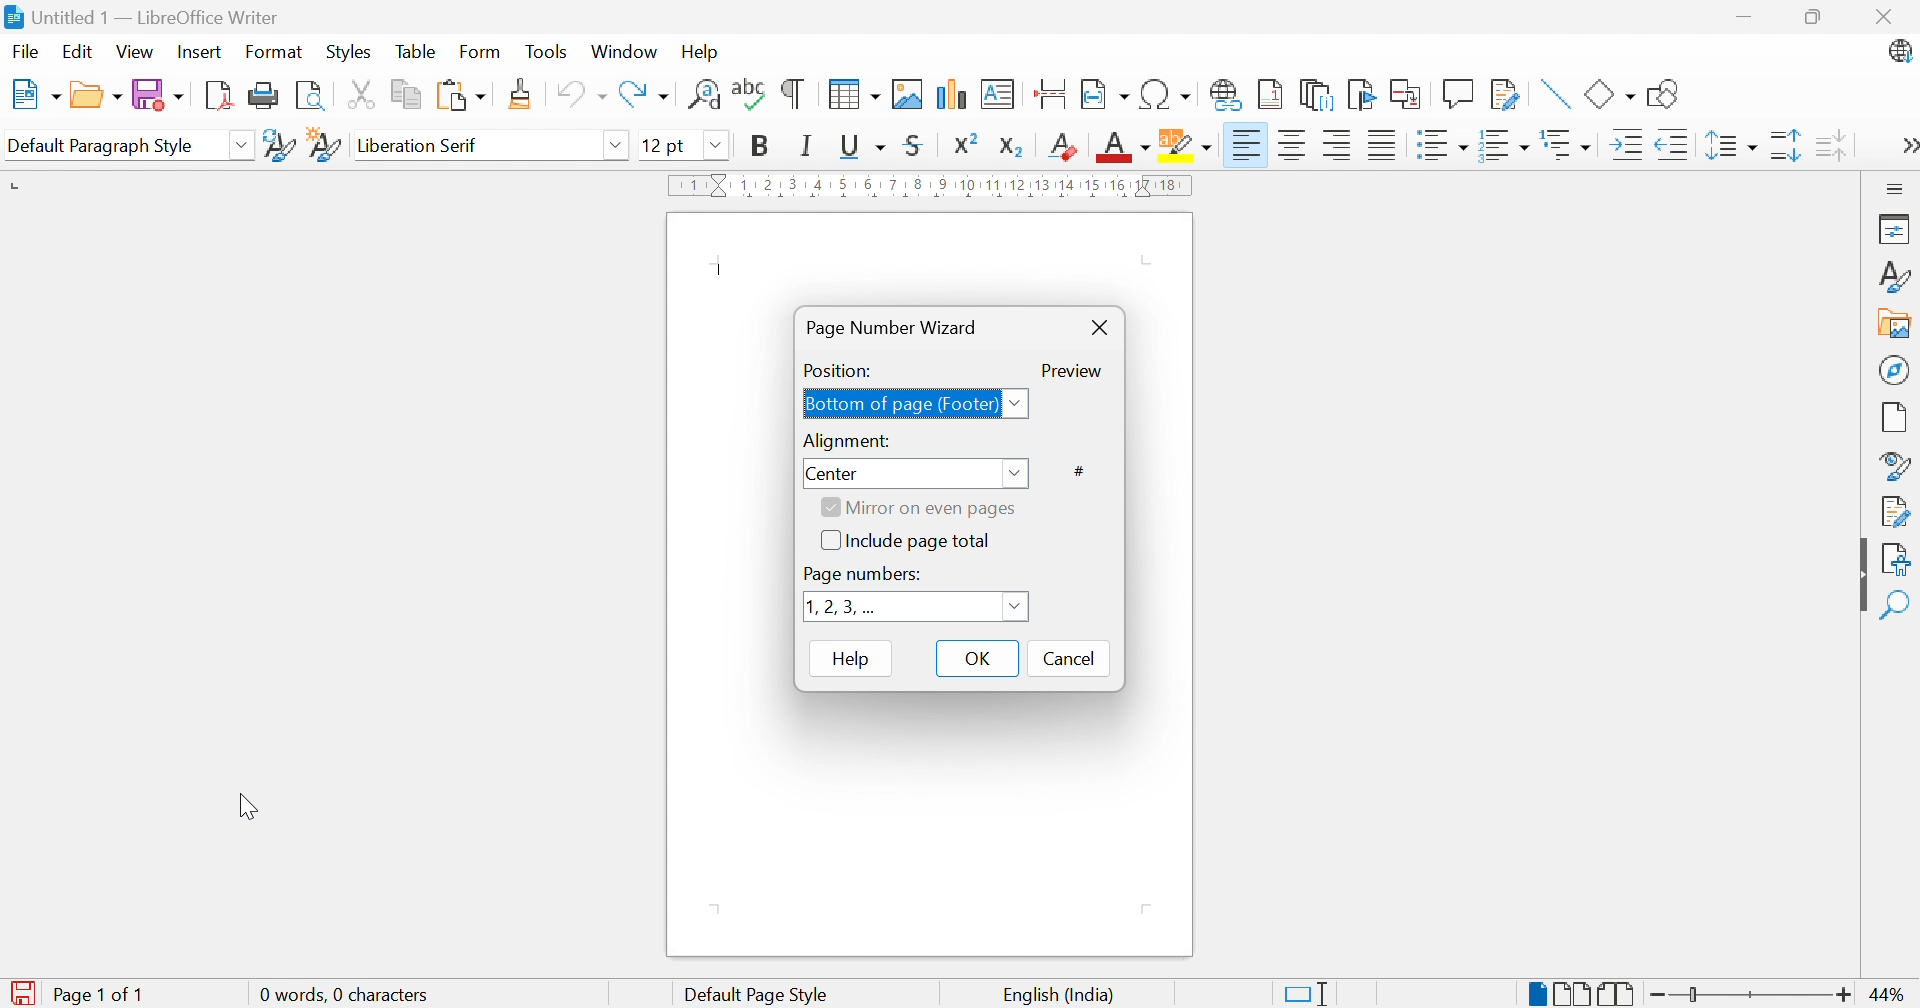 The height and width of the screenshot is (1008, 1920). What do you see at coordinates (829, 540) in the screenshot?
I see `Checkbox` at bounding box center [829, 540].